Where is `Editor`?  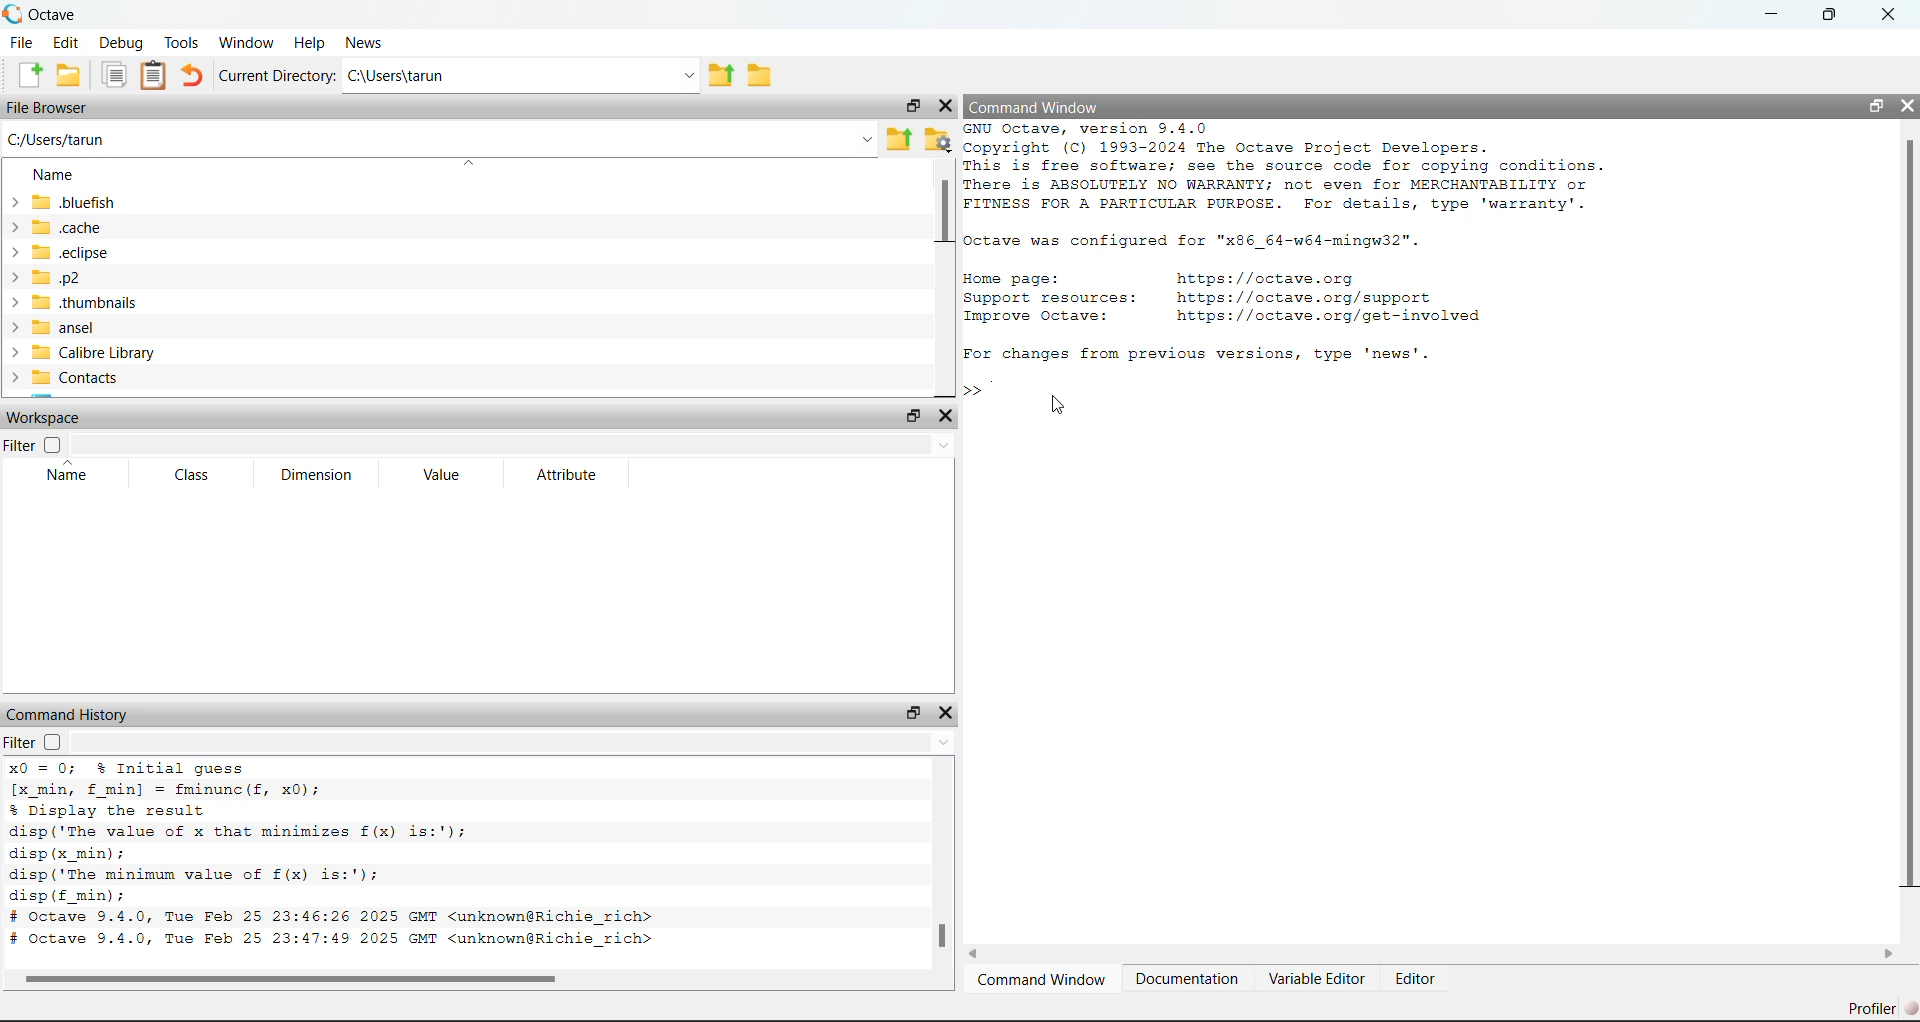 Editor is located at coordinates (1423, 977).